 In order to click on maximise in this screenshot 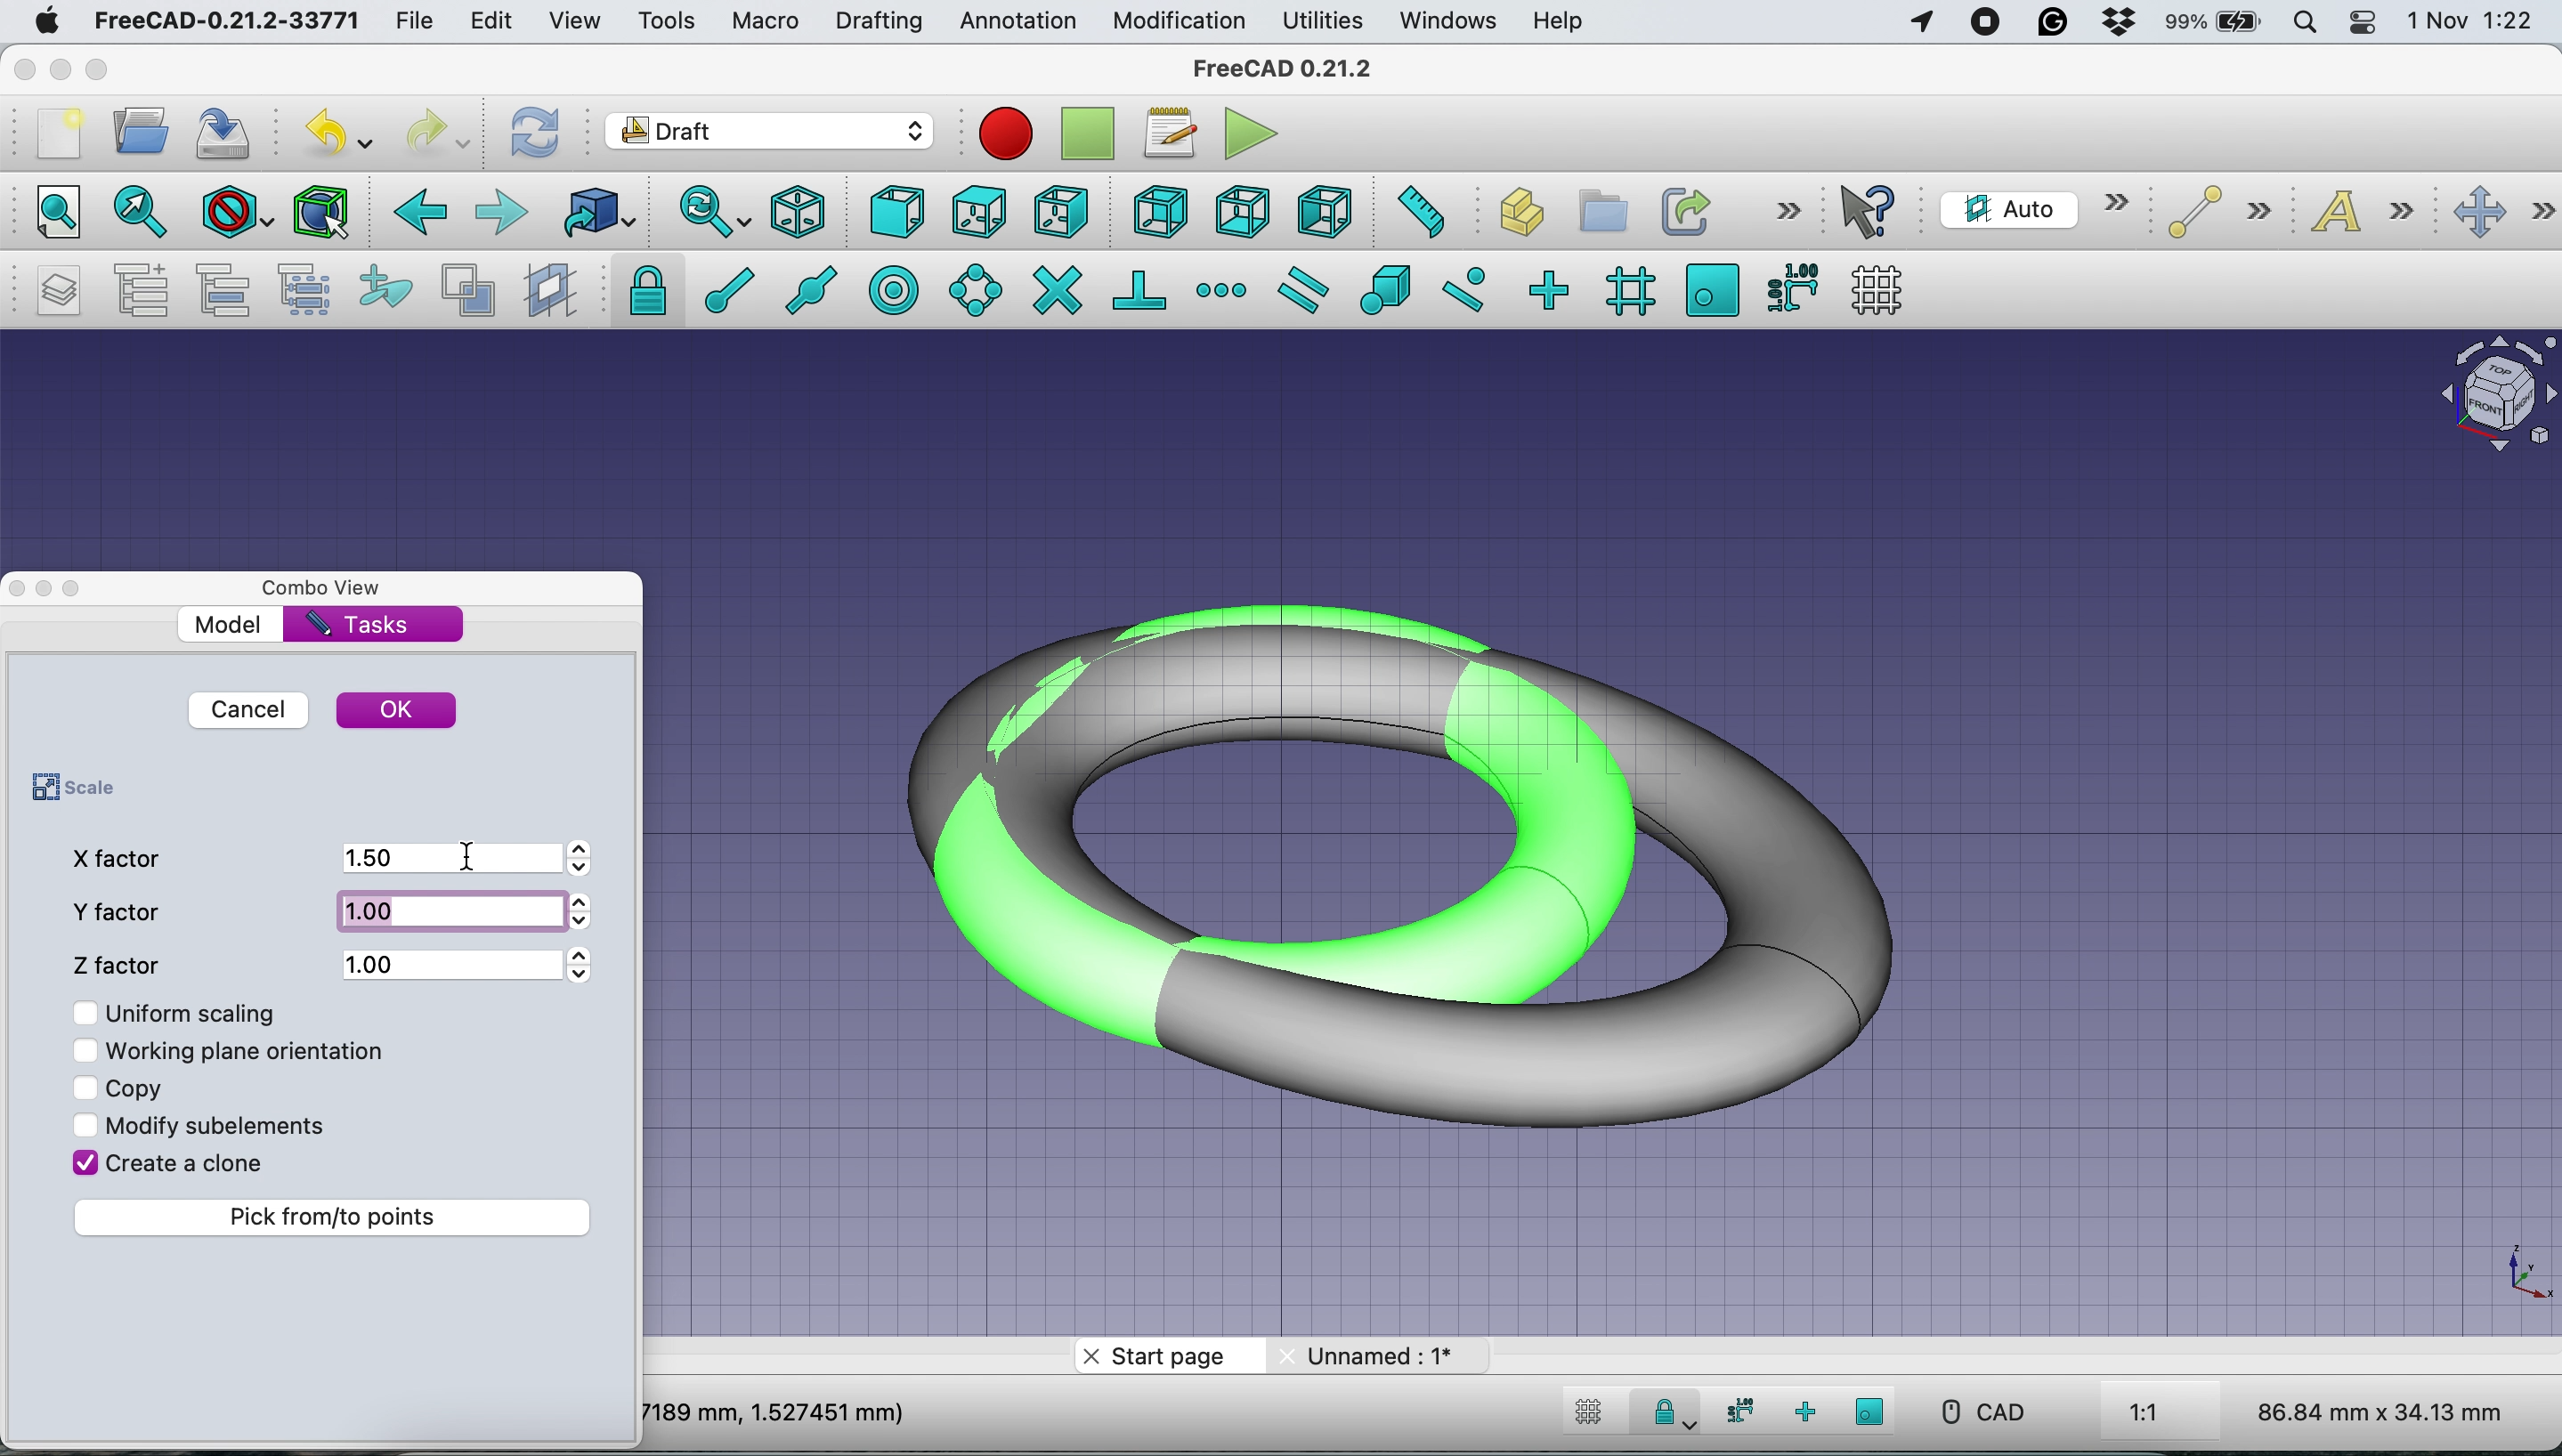, I will do `click(101, 71)`.